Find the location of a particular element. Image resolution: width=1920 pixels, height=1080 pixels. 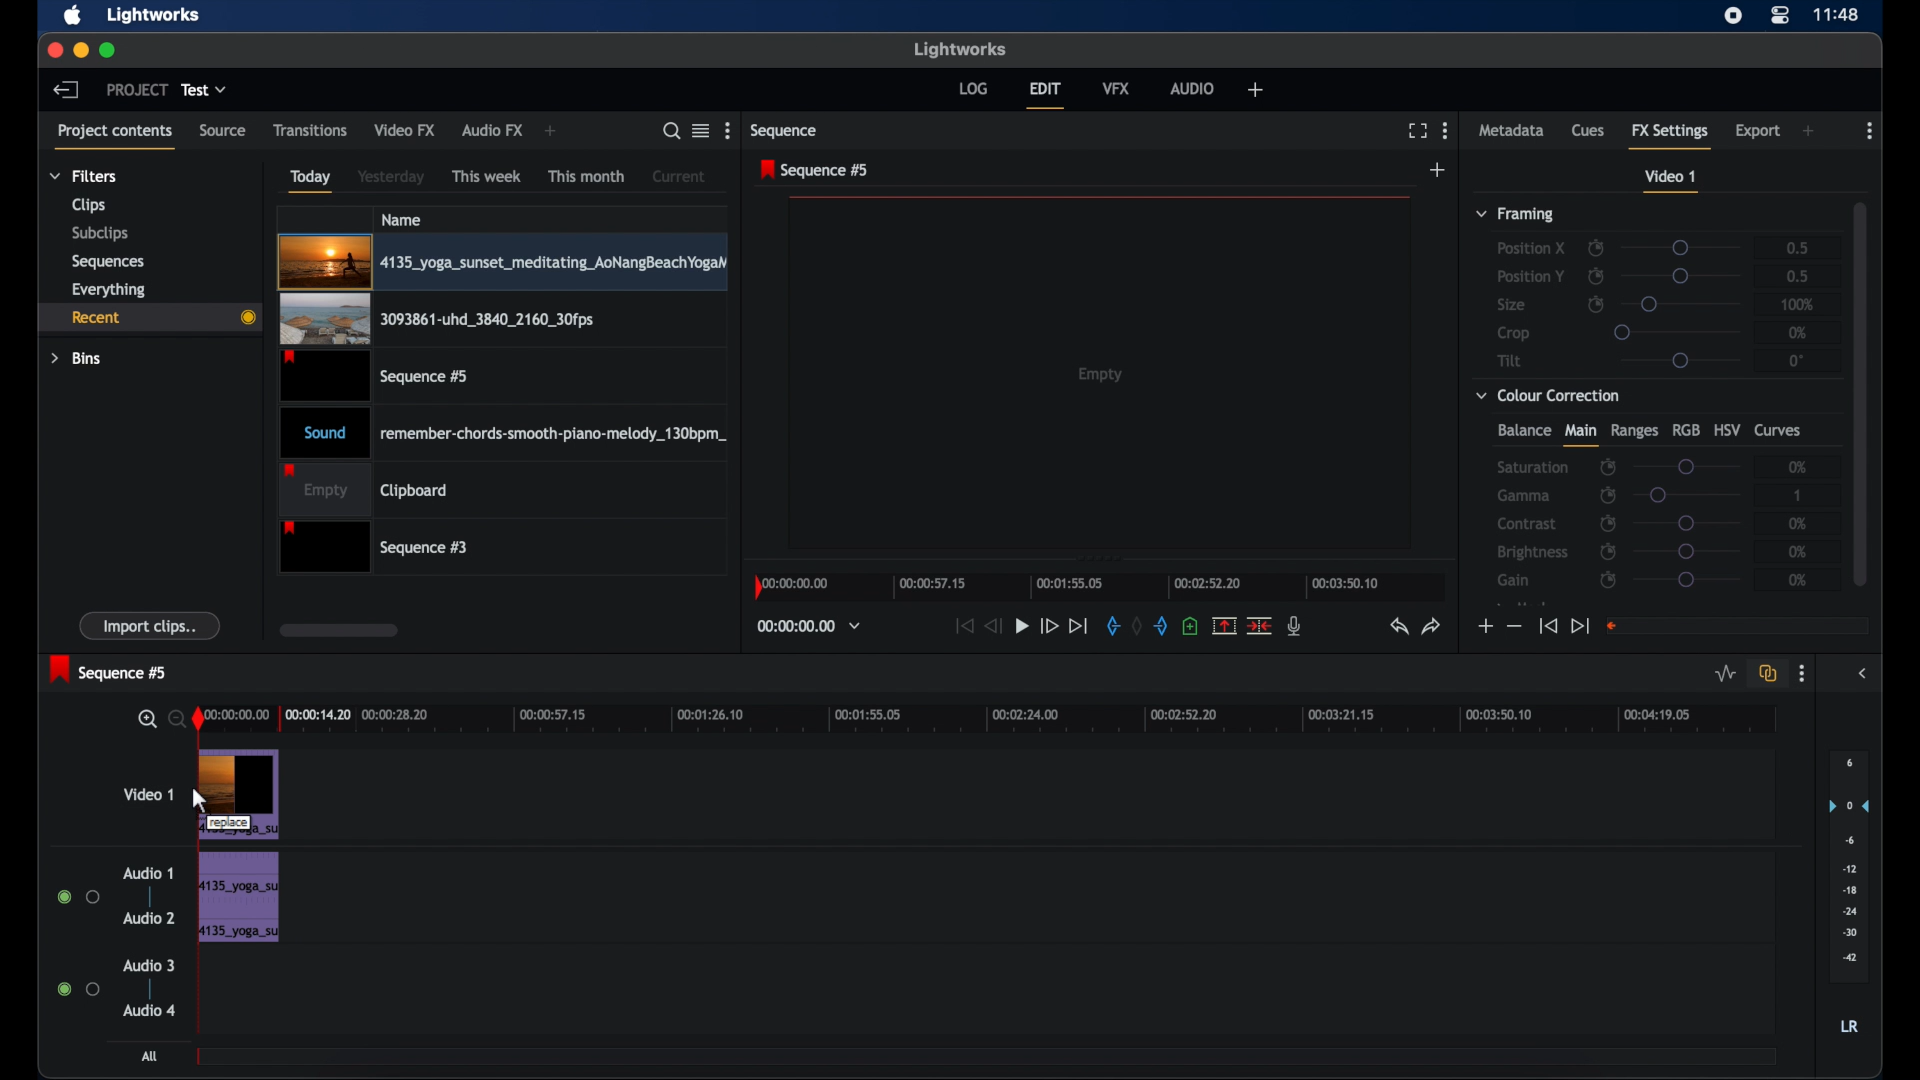

video fx is located at coordinates (406, 130).